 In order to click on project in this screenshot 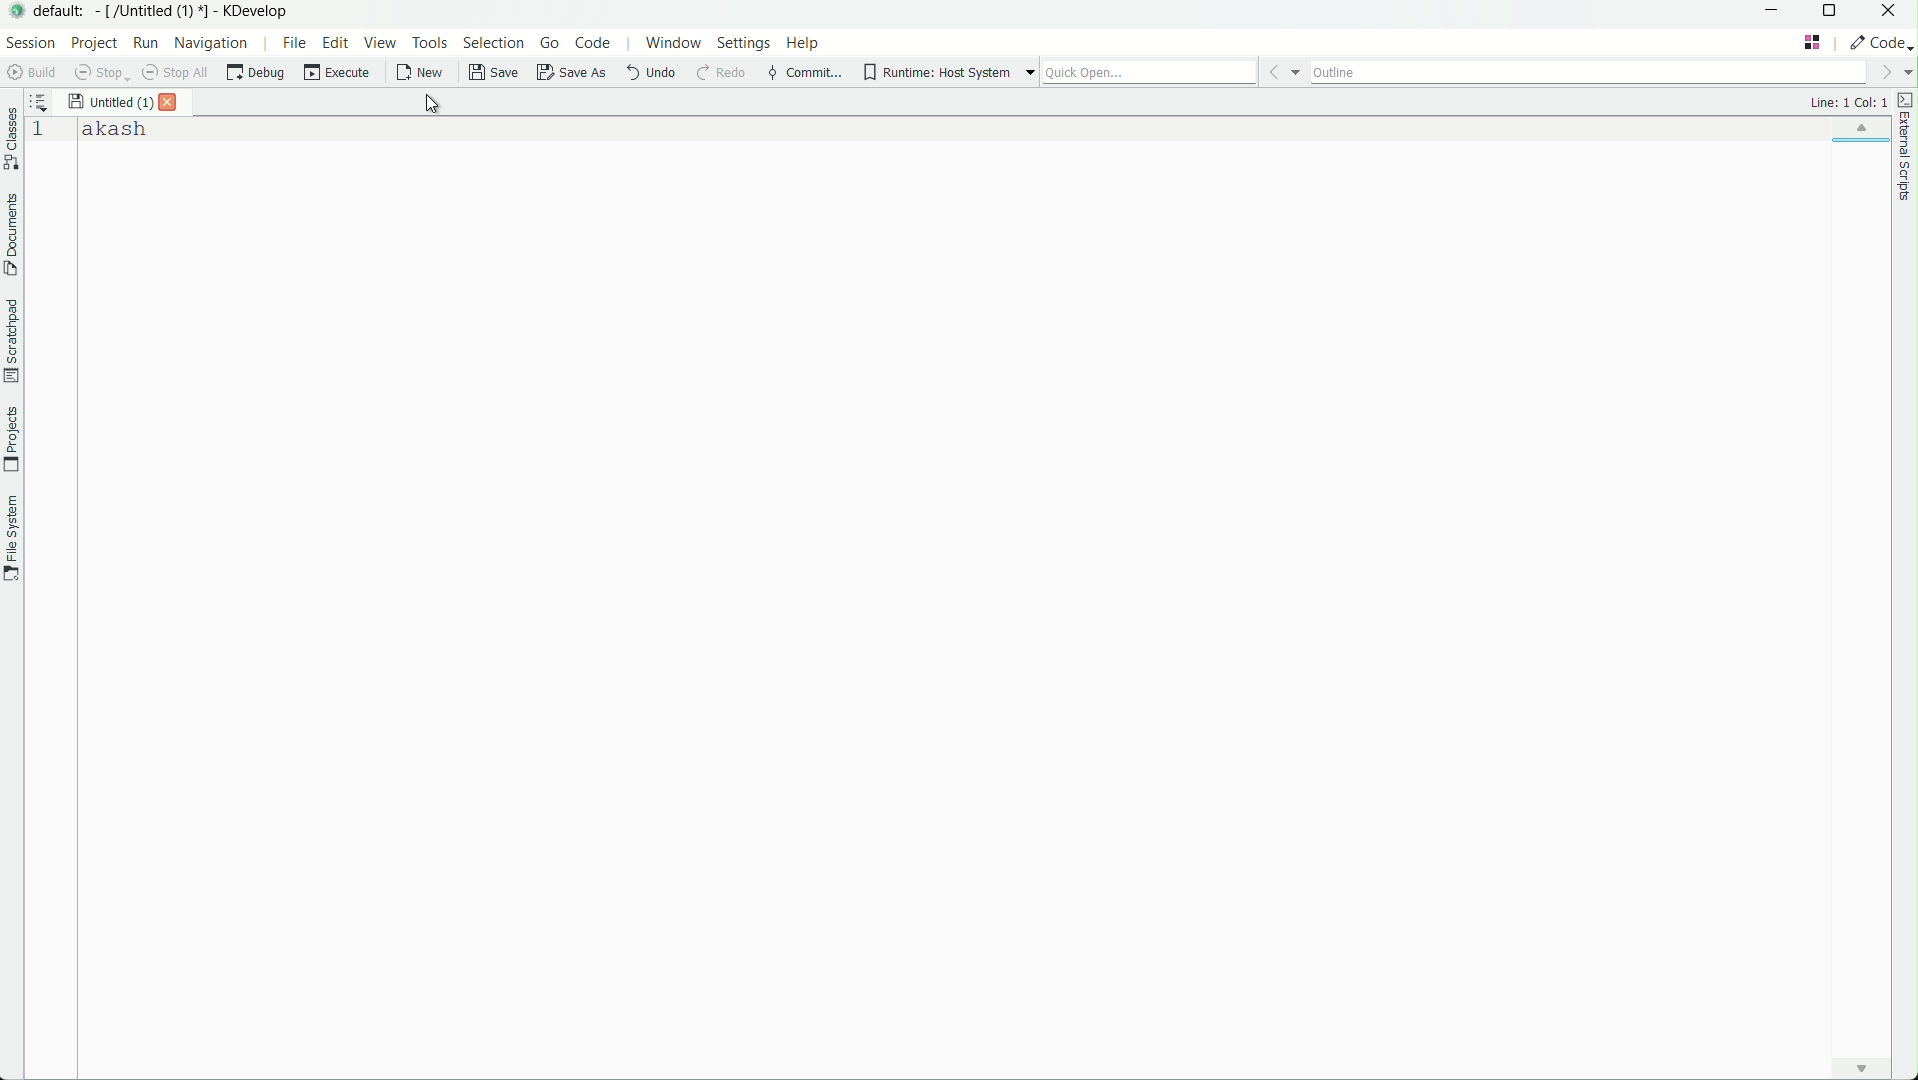, I will do `click(97, 44)`.